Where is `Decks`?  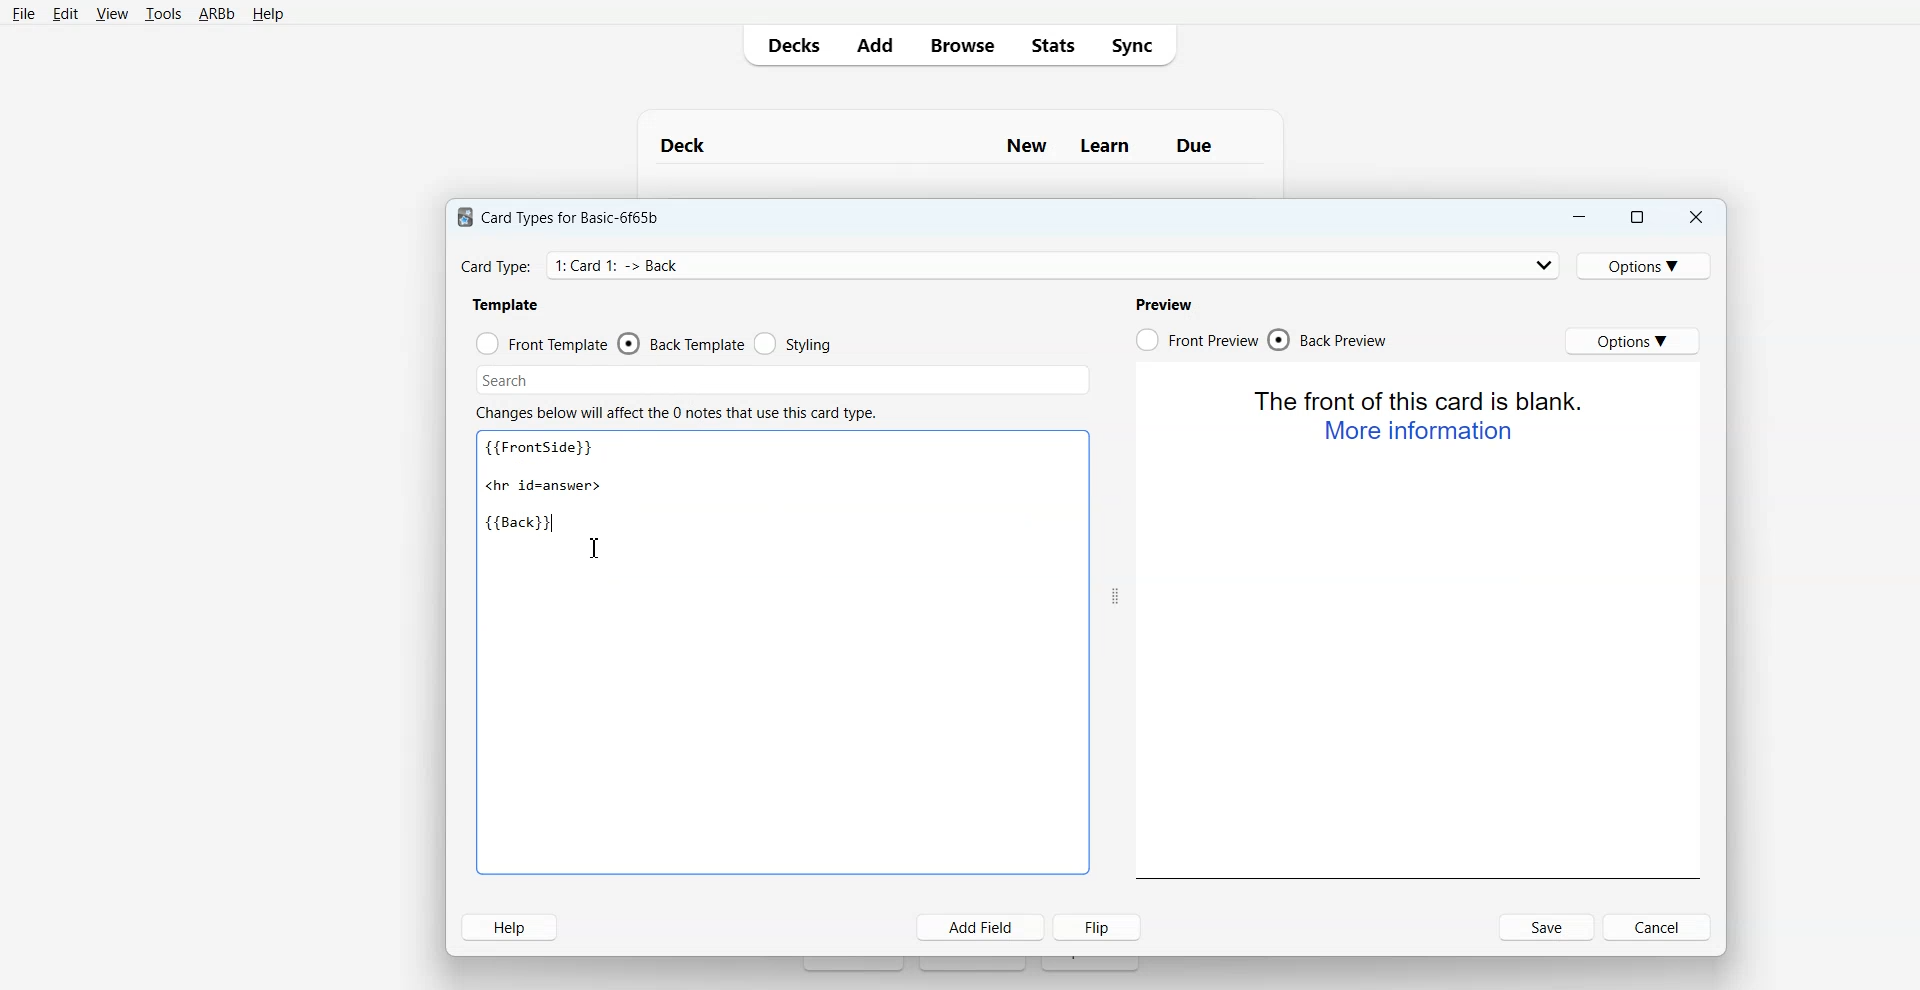 Decks is located at coordinates (789, 45).